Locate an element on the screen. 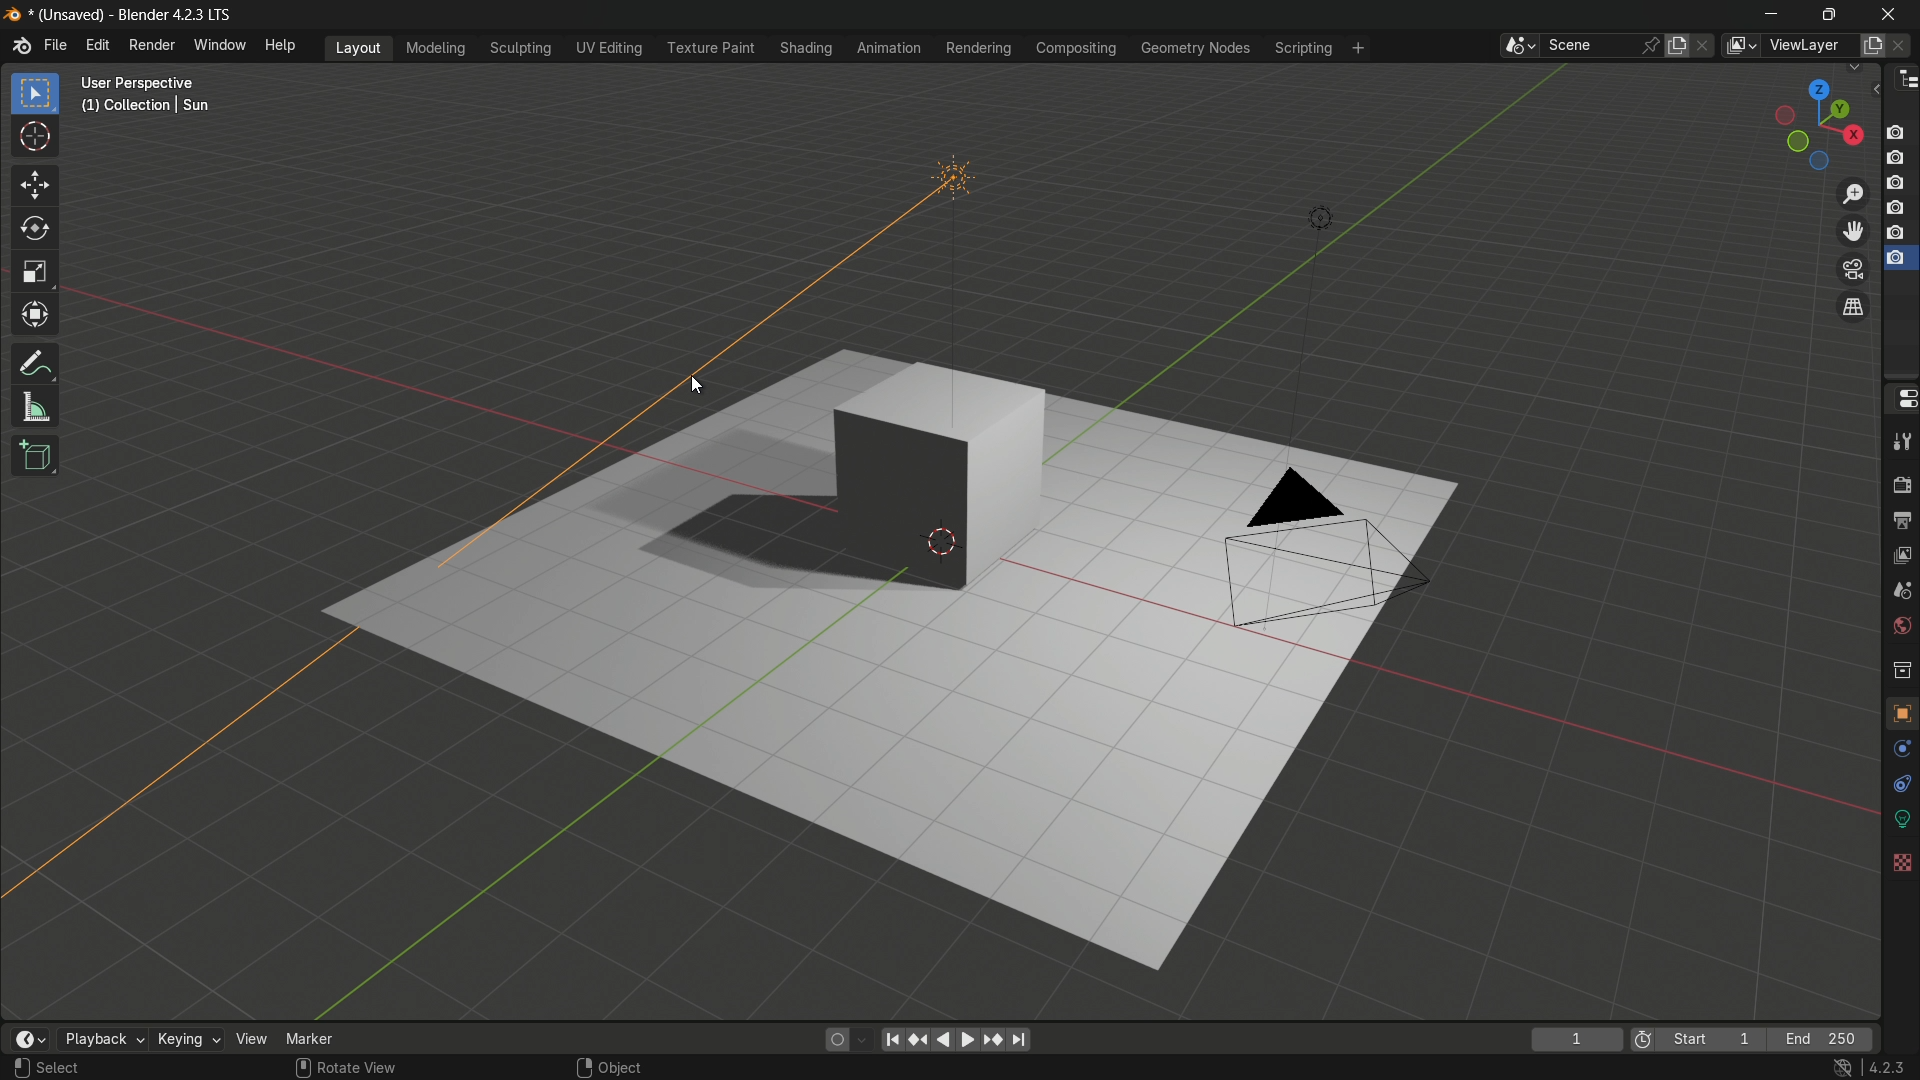 Image resolution: width=1920 pixels, height=1080 pixels. render is located at coordinates (152, 45).